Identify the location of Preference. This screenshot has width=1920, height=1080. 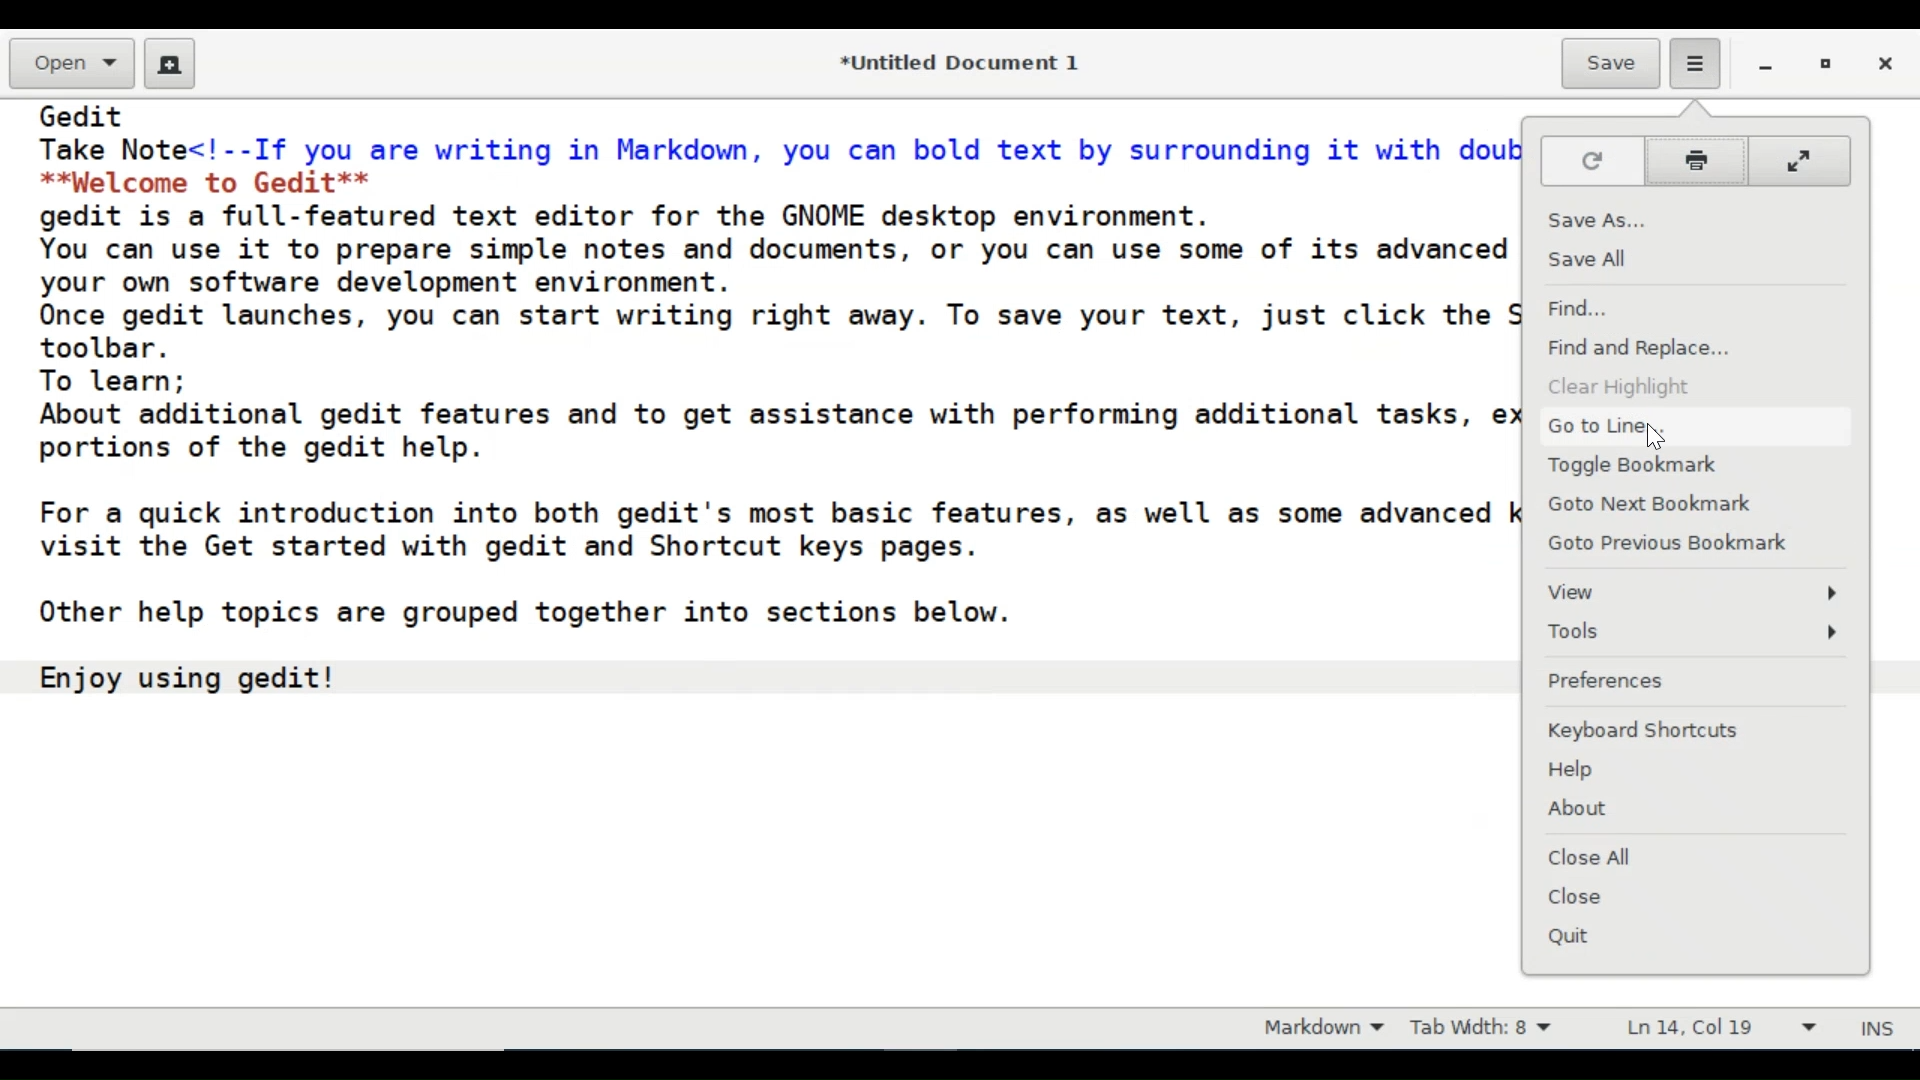
(1607, 681).